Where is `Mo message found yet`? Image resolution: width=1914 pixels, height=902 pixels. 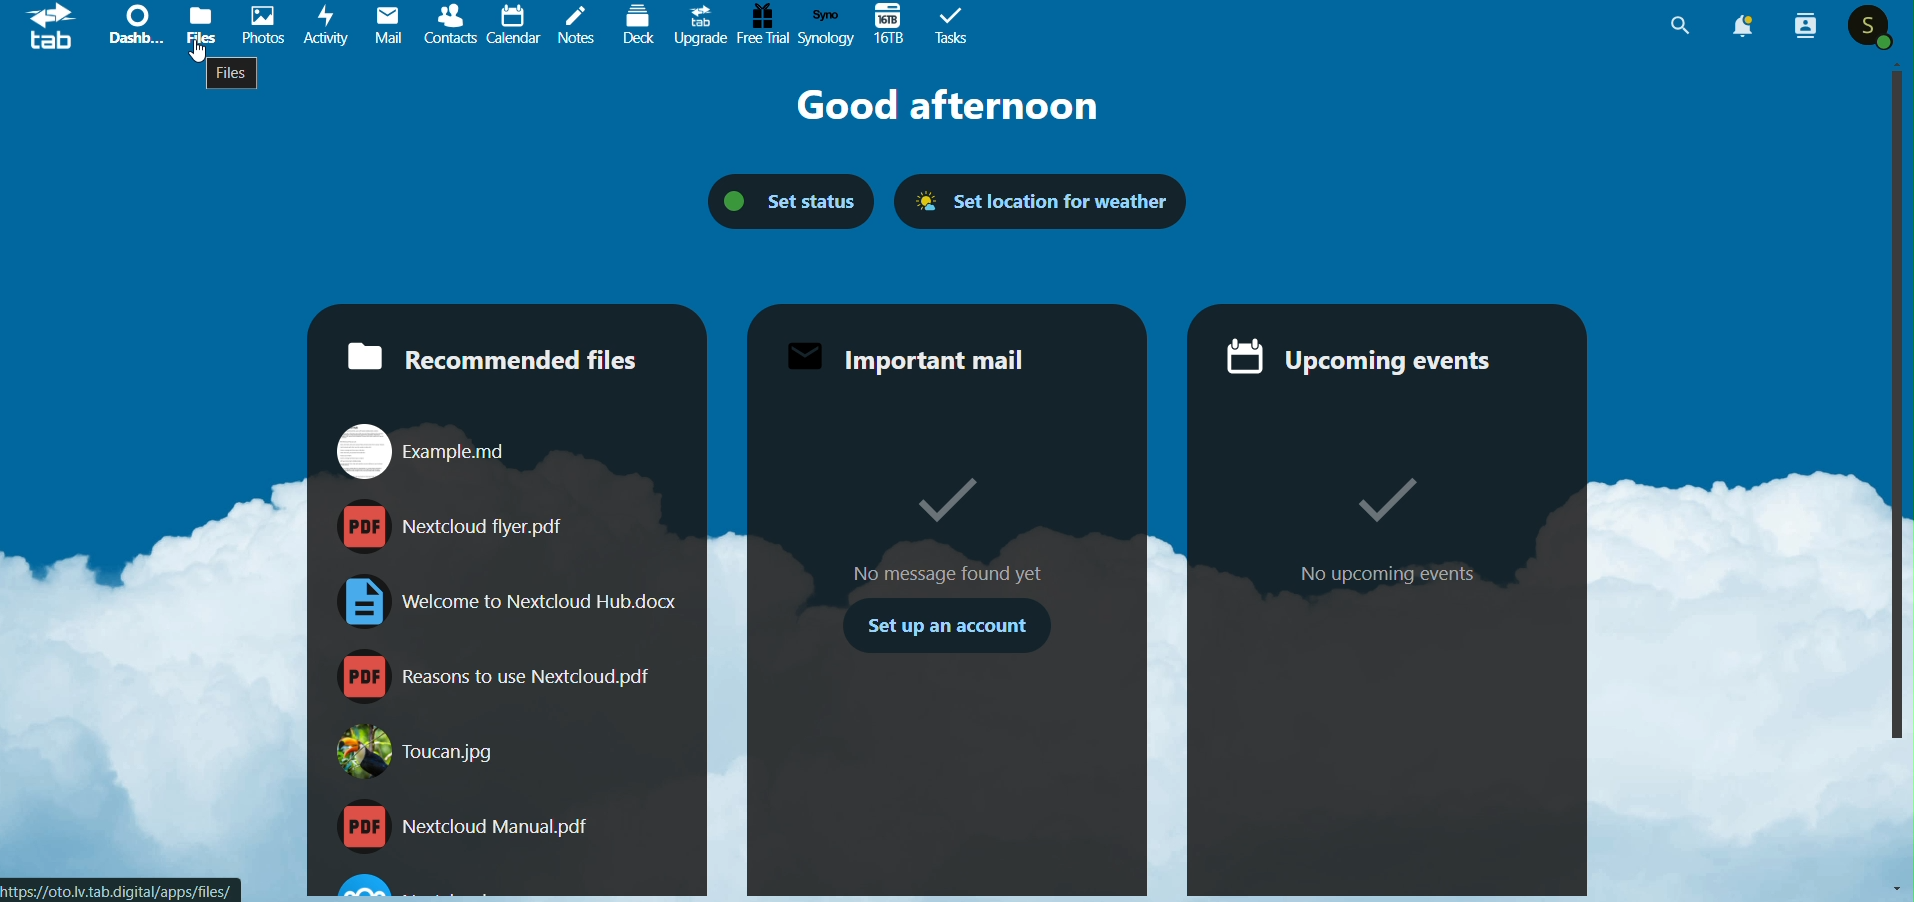
Mo message found yet is located at coordinates (956, 530).